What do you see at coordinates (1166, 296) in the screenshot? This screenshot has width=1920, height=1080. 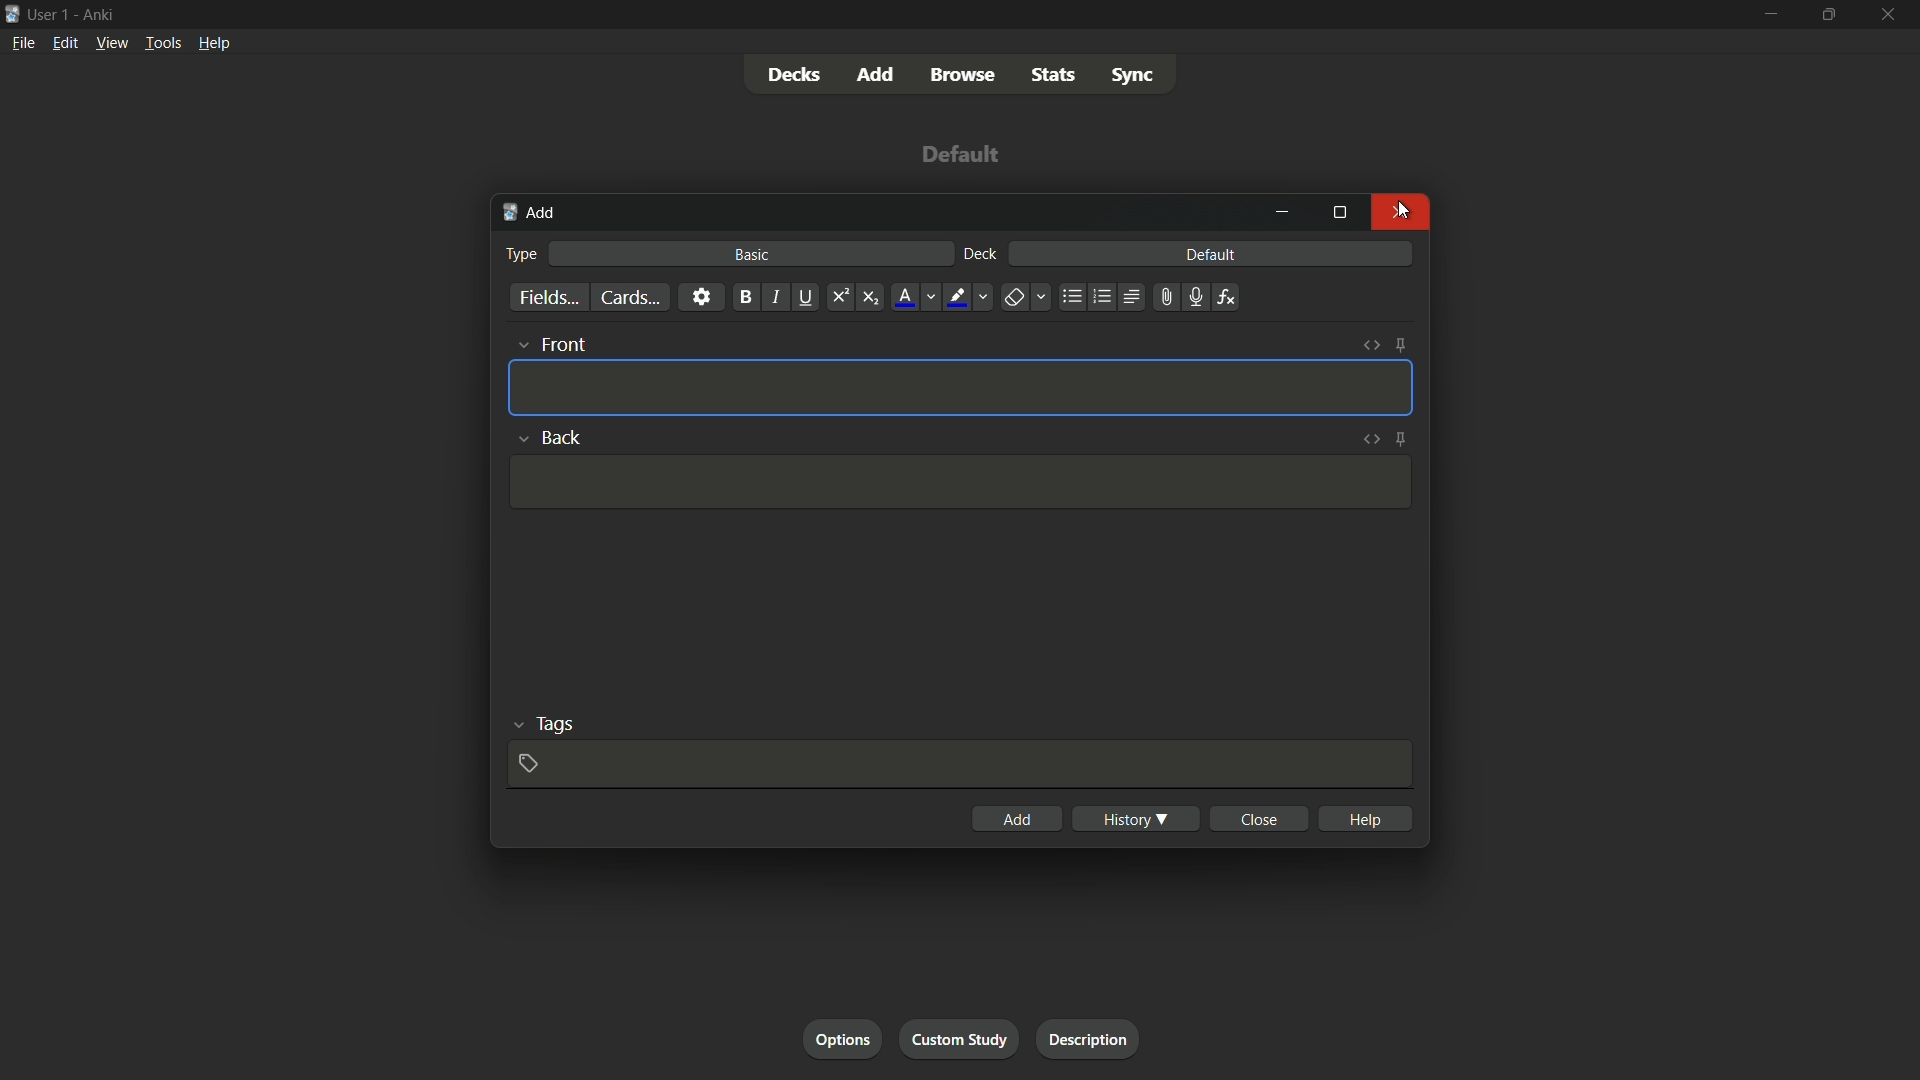 I see `attachment` at bounding box center [1166, 296].